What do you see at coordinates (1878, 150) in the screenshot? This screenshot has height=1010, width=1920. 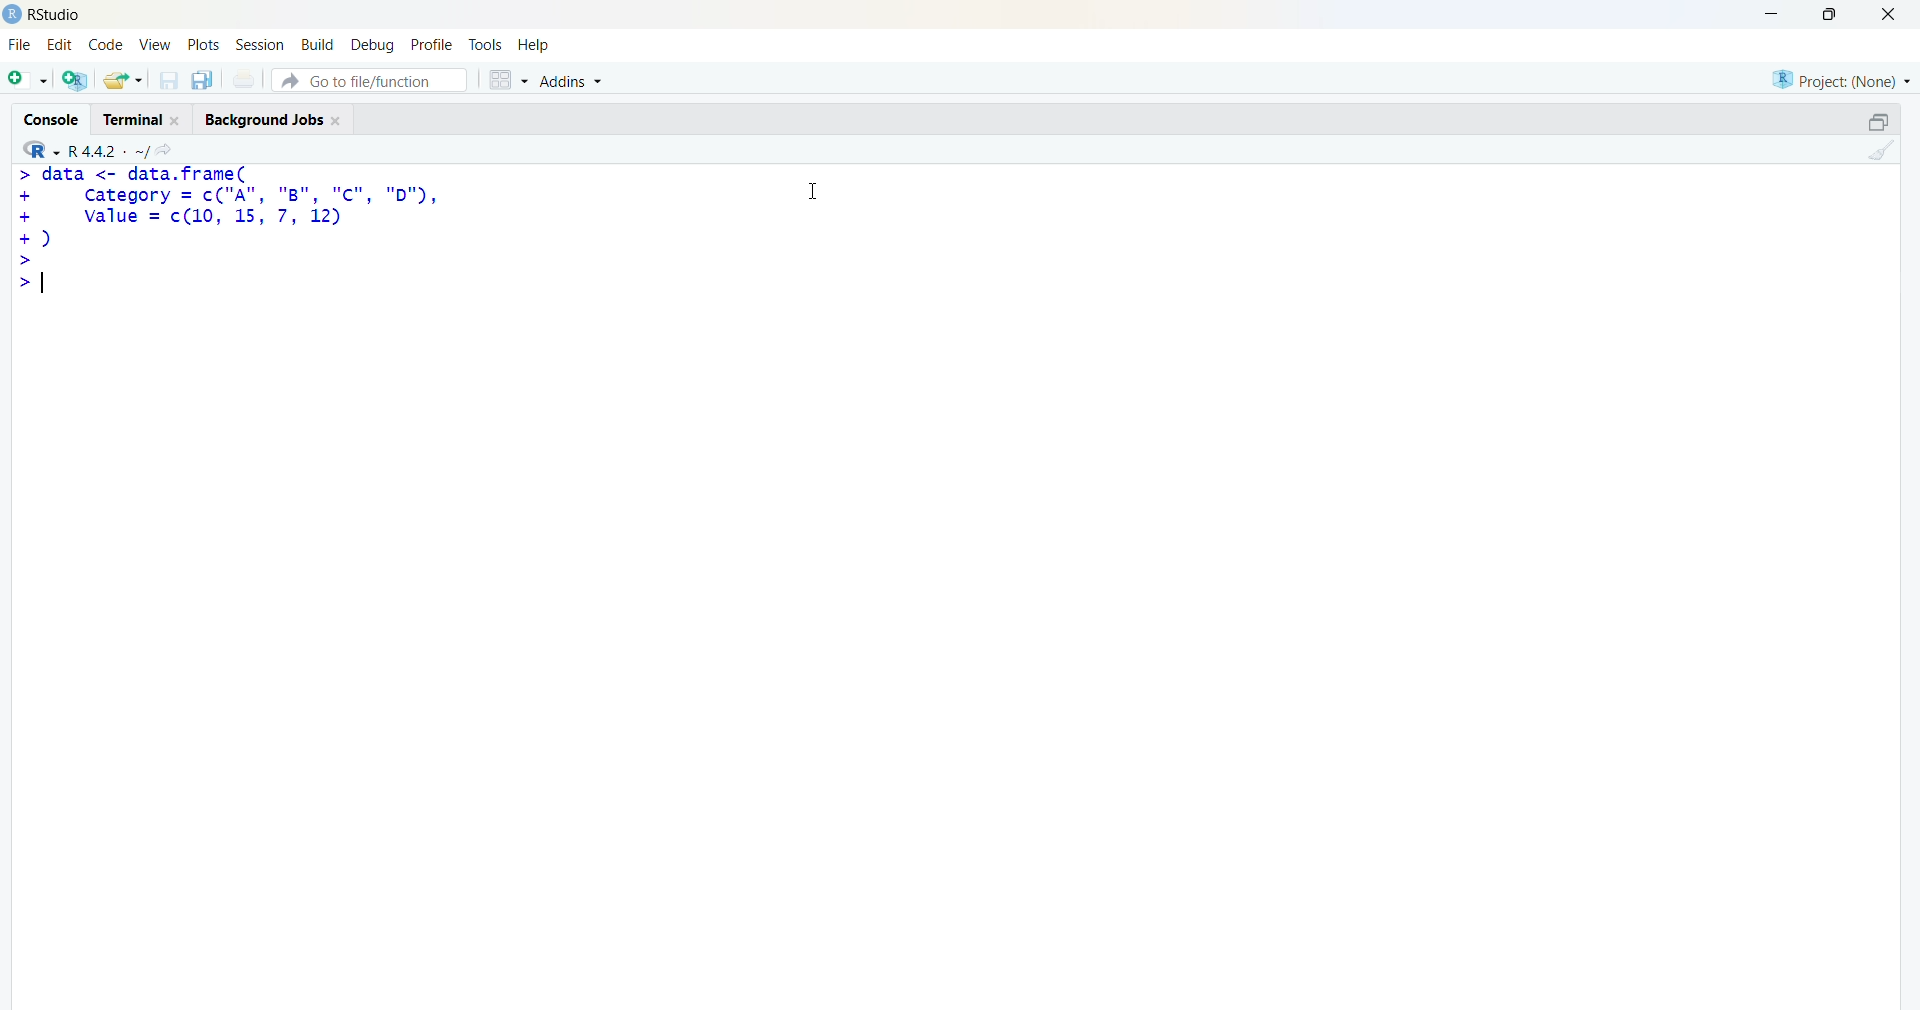 I see `clear console` at bounding box center [1878, 150].